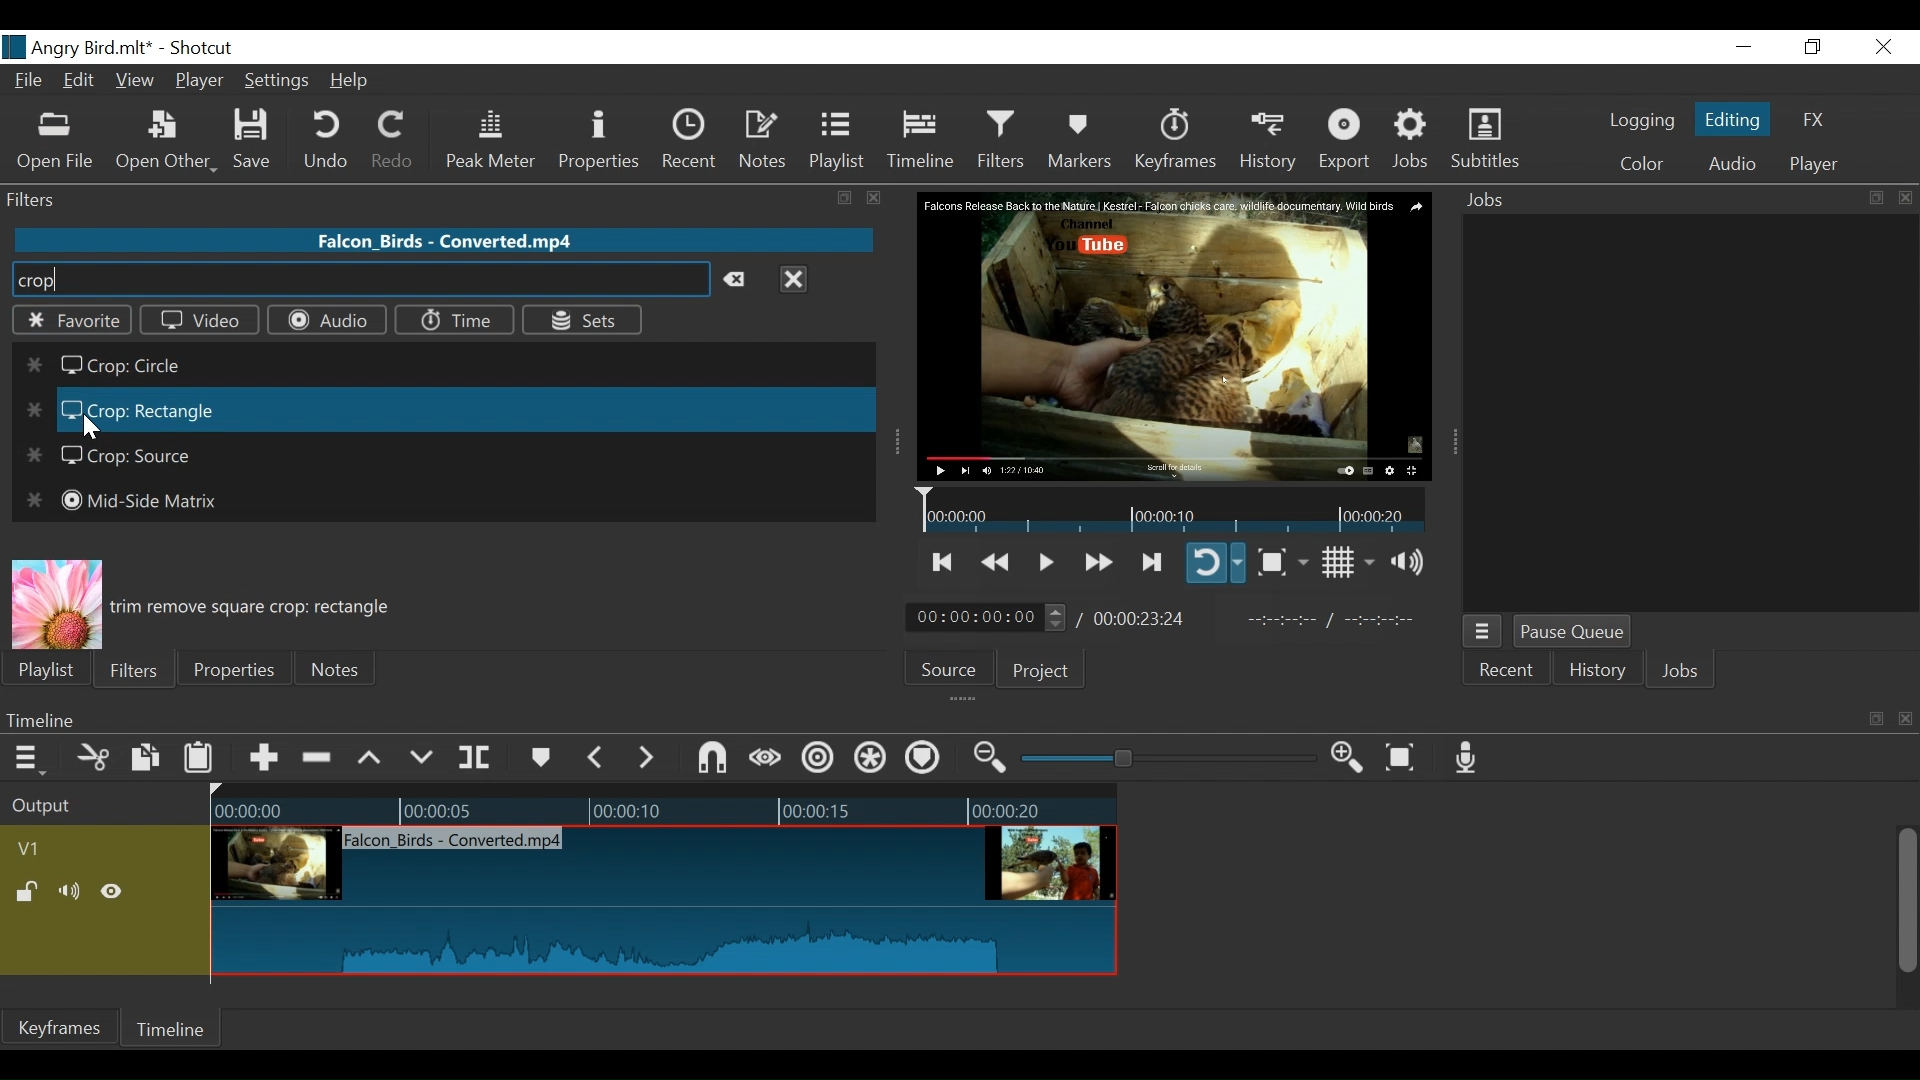  I want to click on Append, so click(262, 761).